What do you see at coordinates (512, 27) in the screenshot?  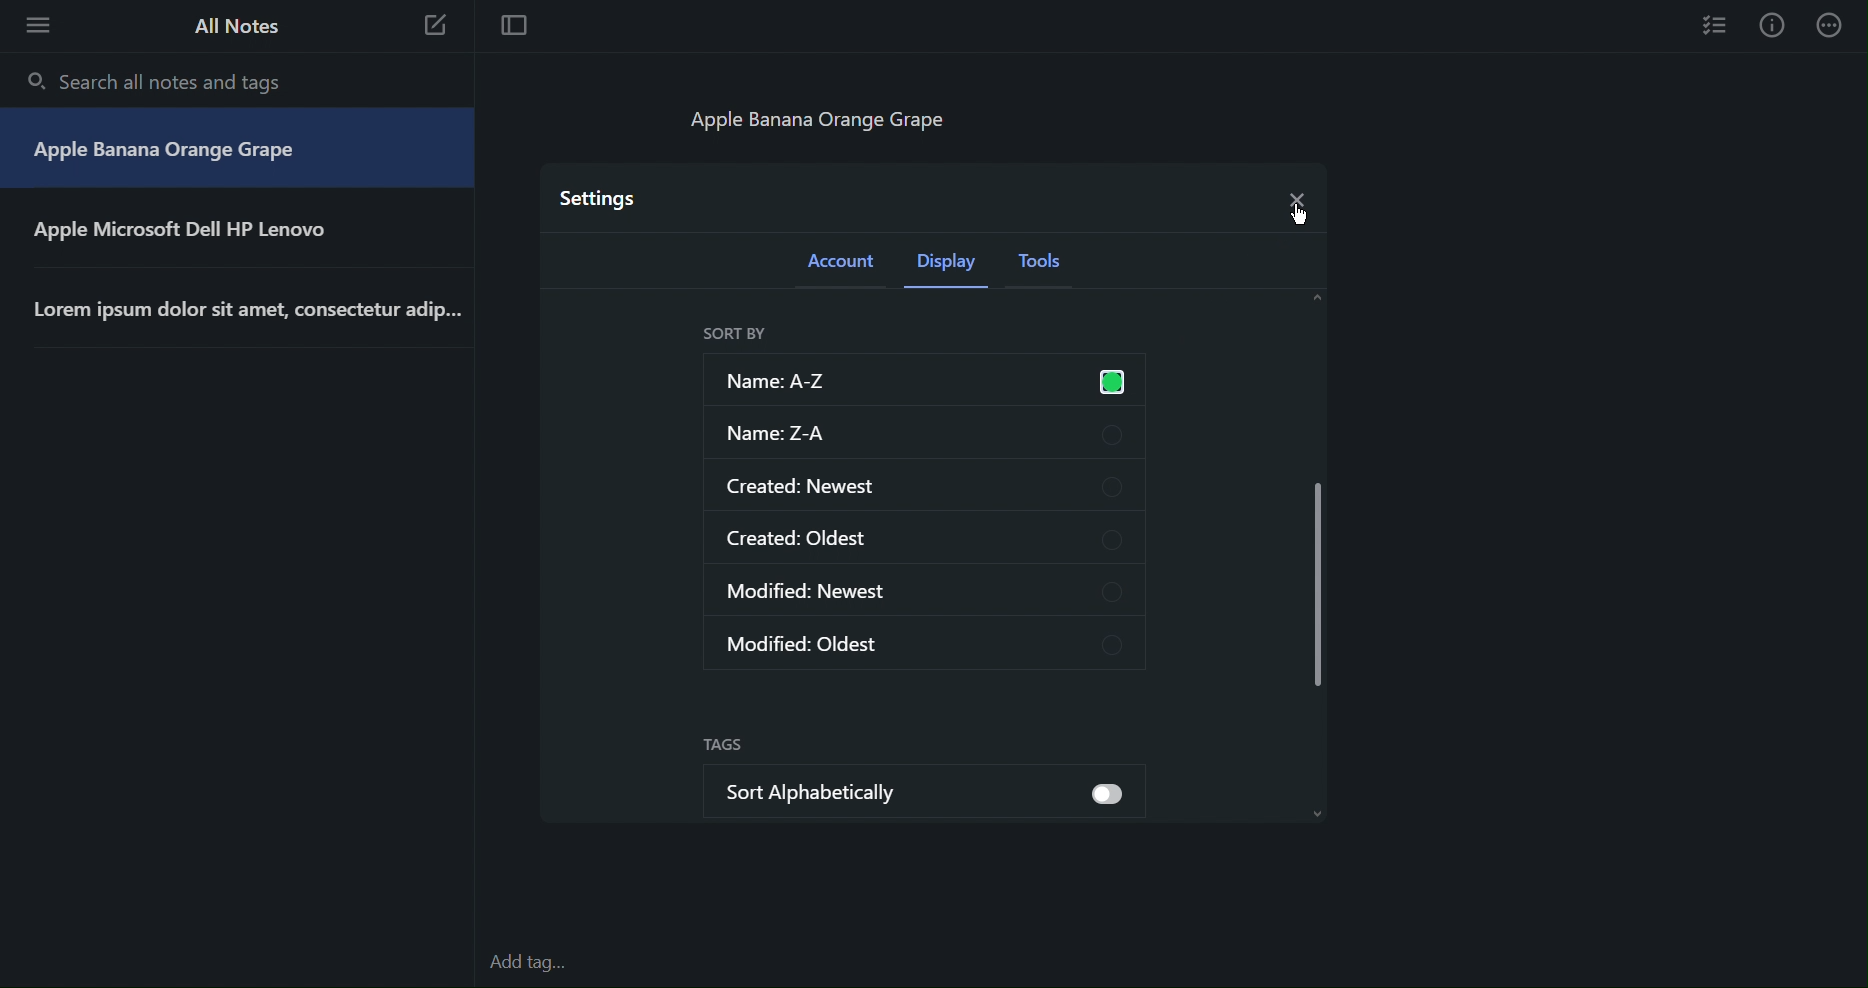 I see `Focus Mode` at bounding box center [512, 27].